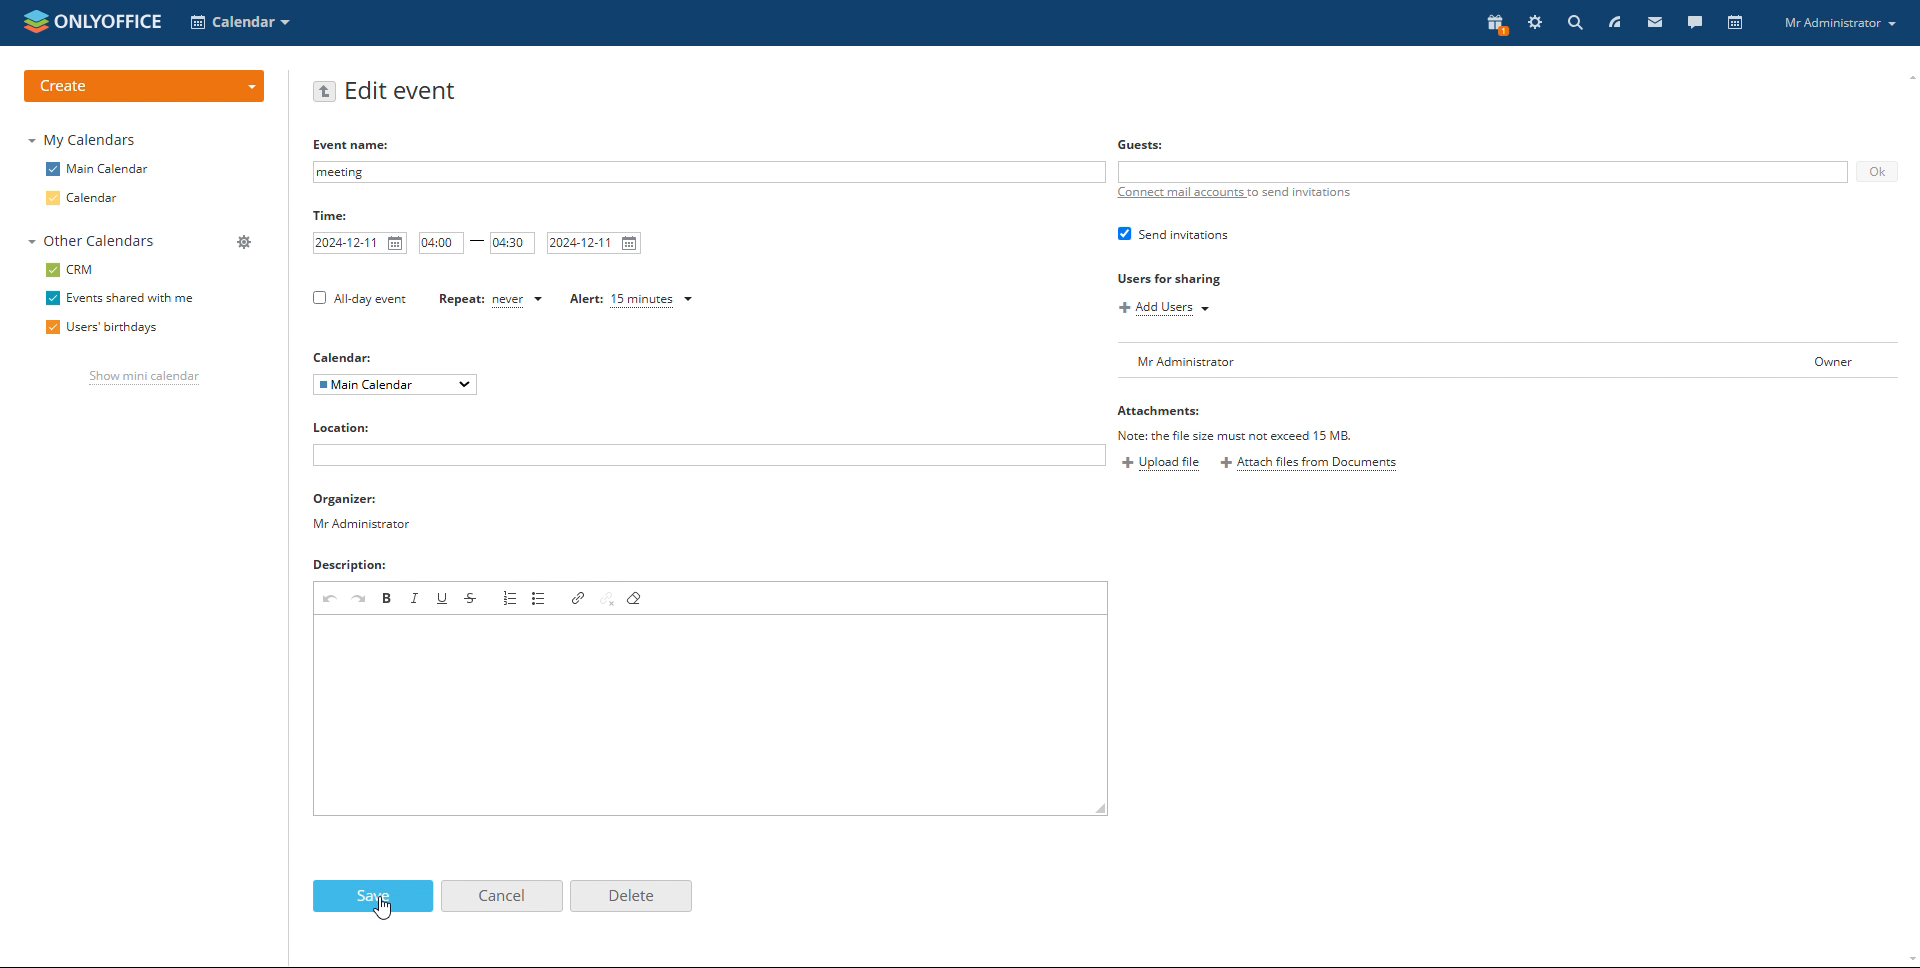 The height and width of the screenshot is (968, 1920). What do you see at coordinates (373, 896) in the screenshot?
I see `save` at bounding box center [373, 896].